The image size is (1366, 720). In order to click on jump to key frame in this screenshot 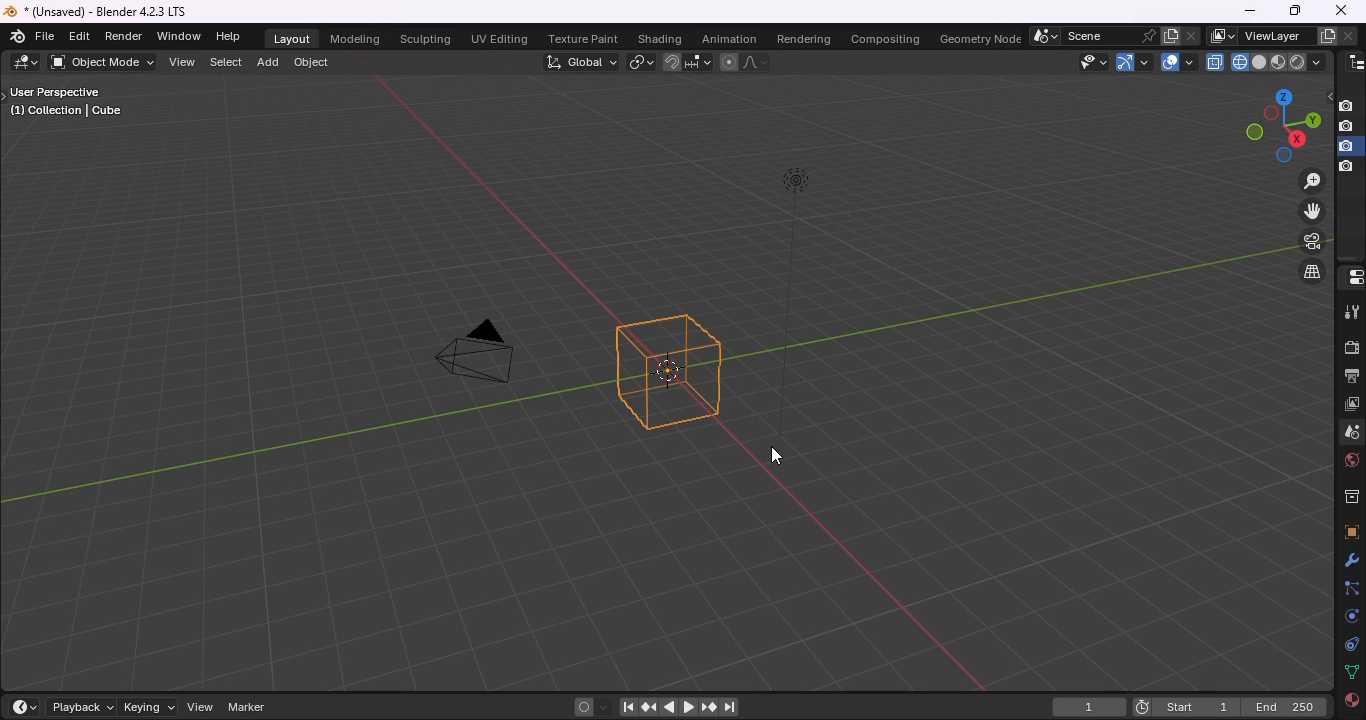, I will do `click(708, 706)`.